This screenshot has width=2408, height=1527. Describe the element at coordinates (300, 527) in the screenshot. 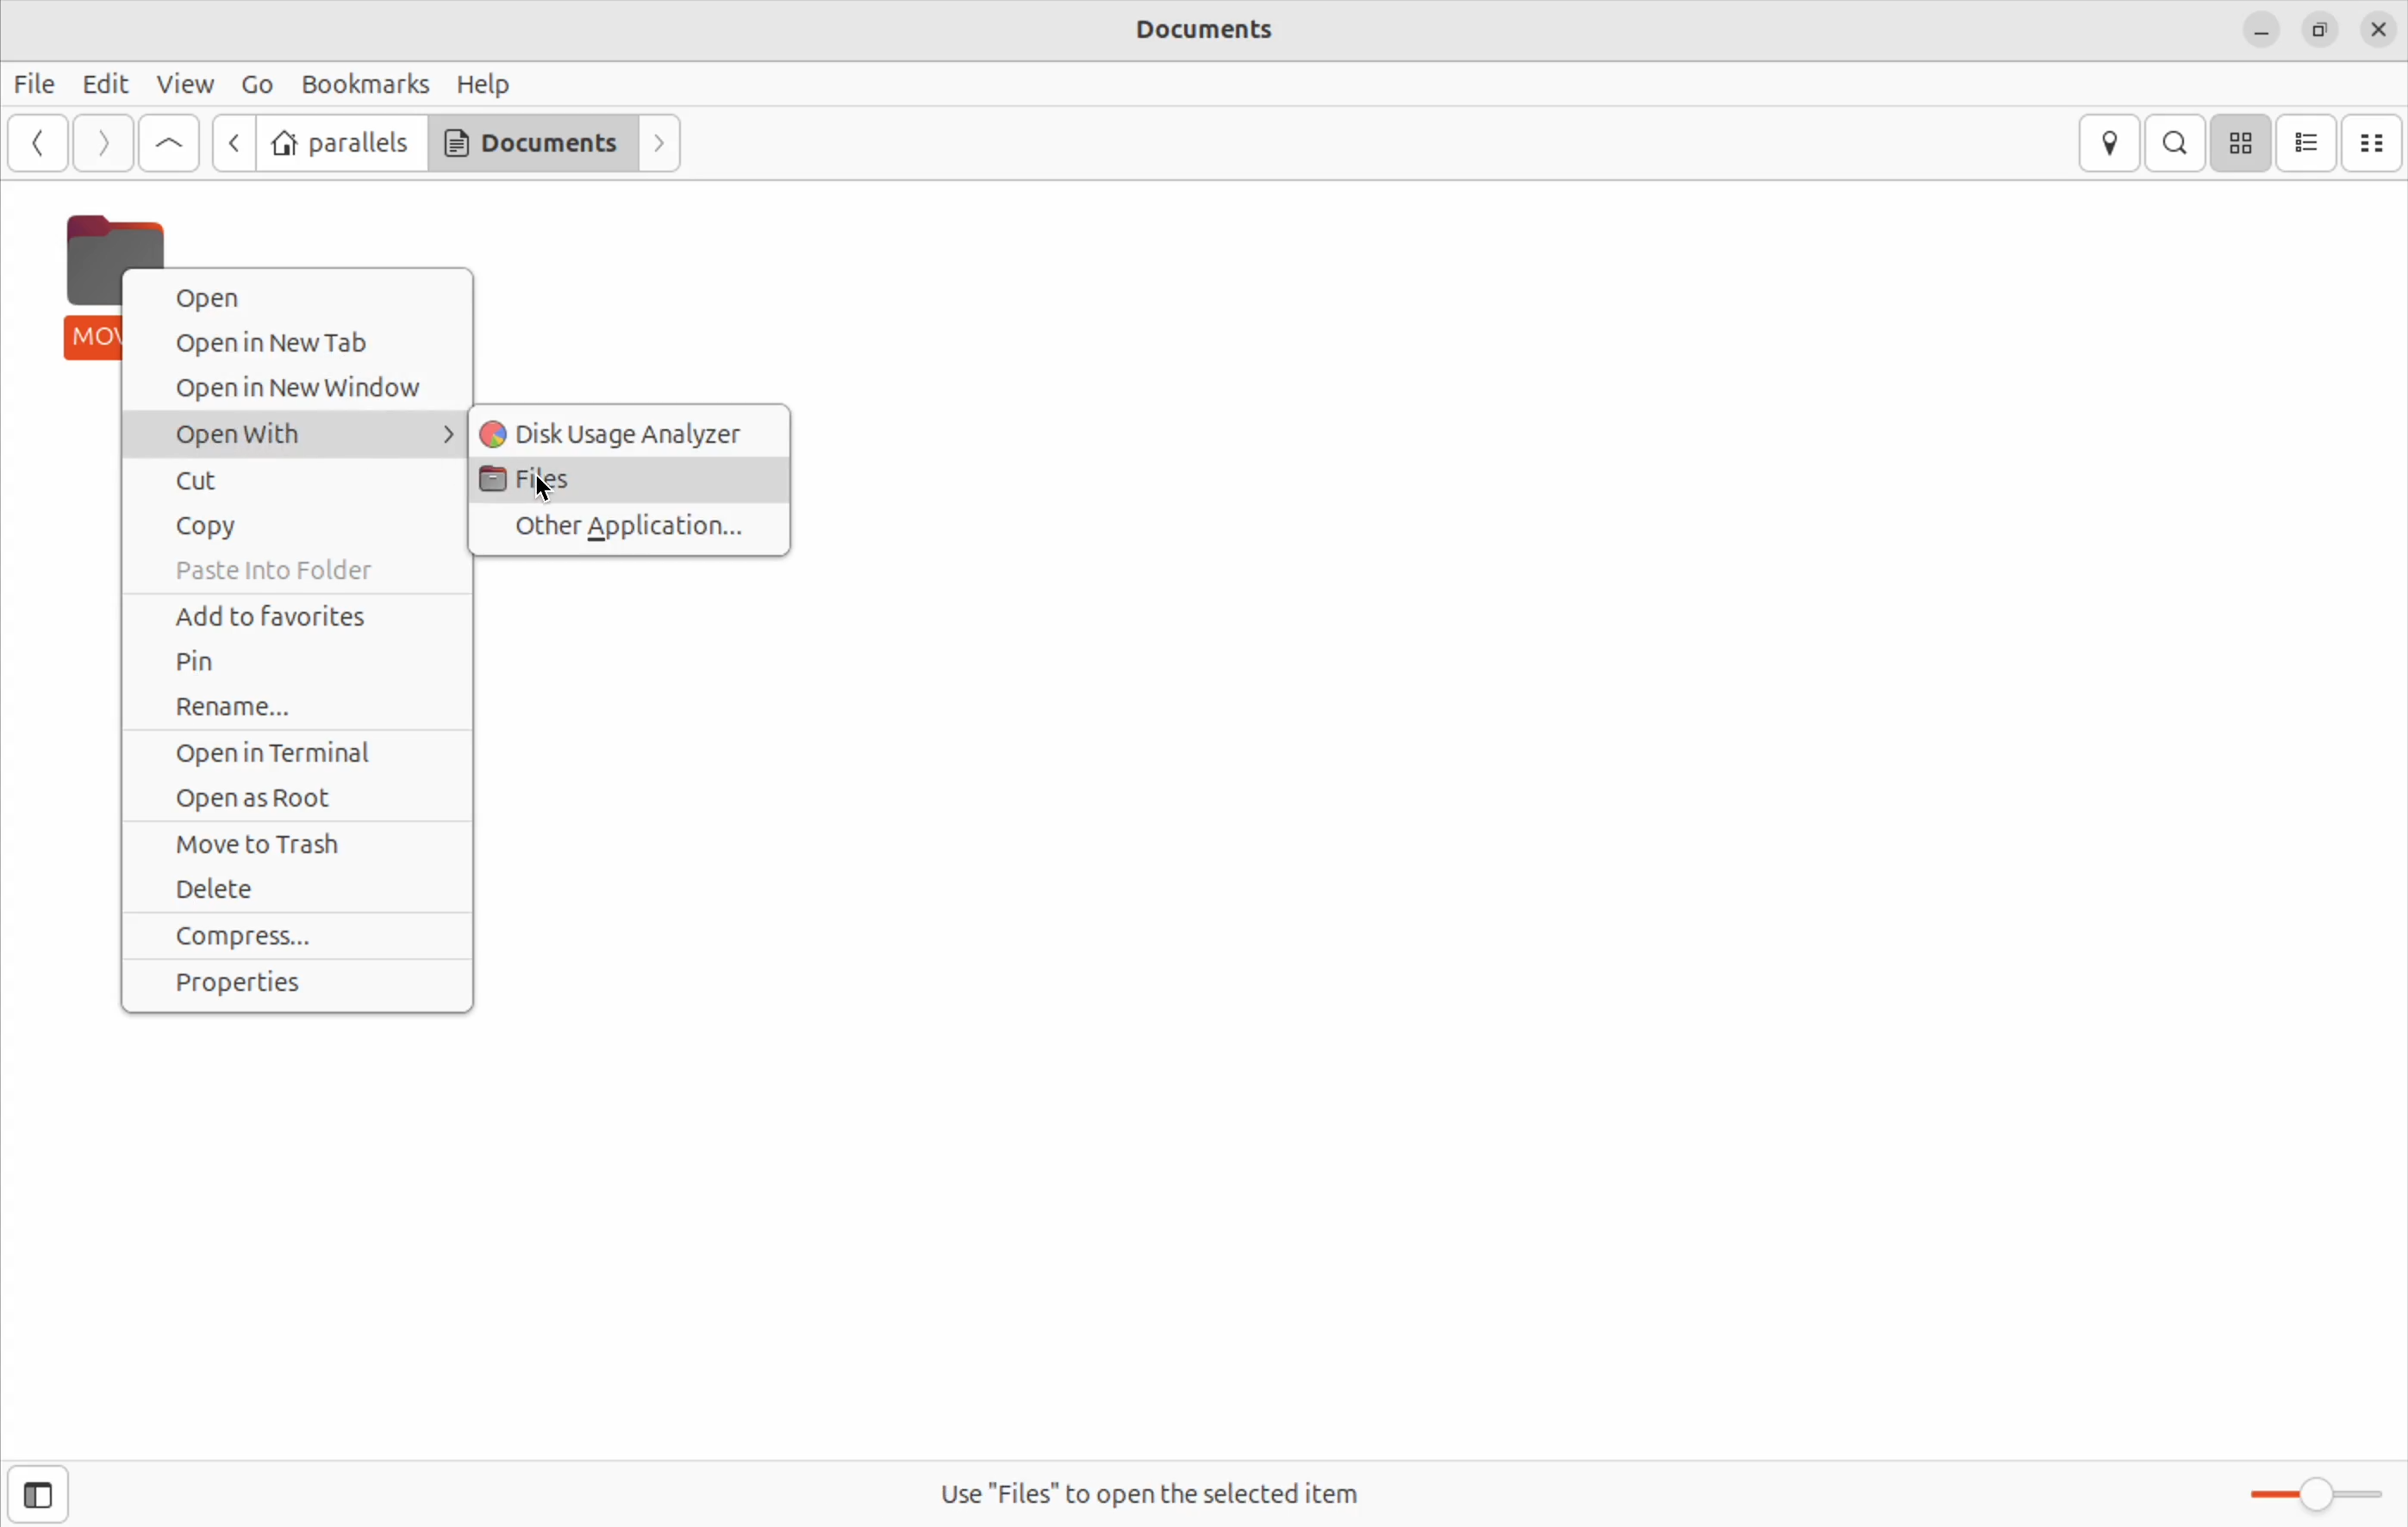

I see `Copy` at that location.